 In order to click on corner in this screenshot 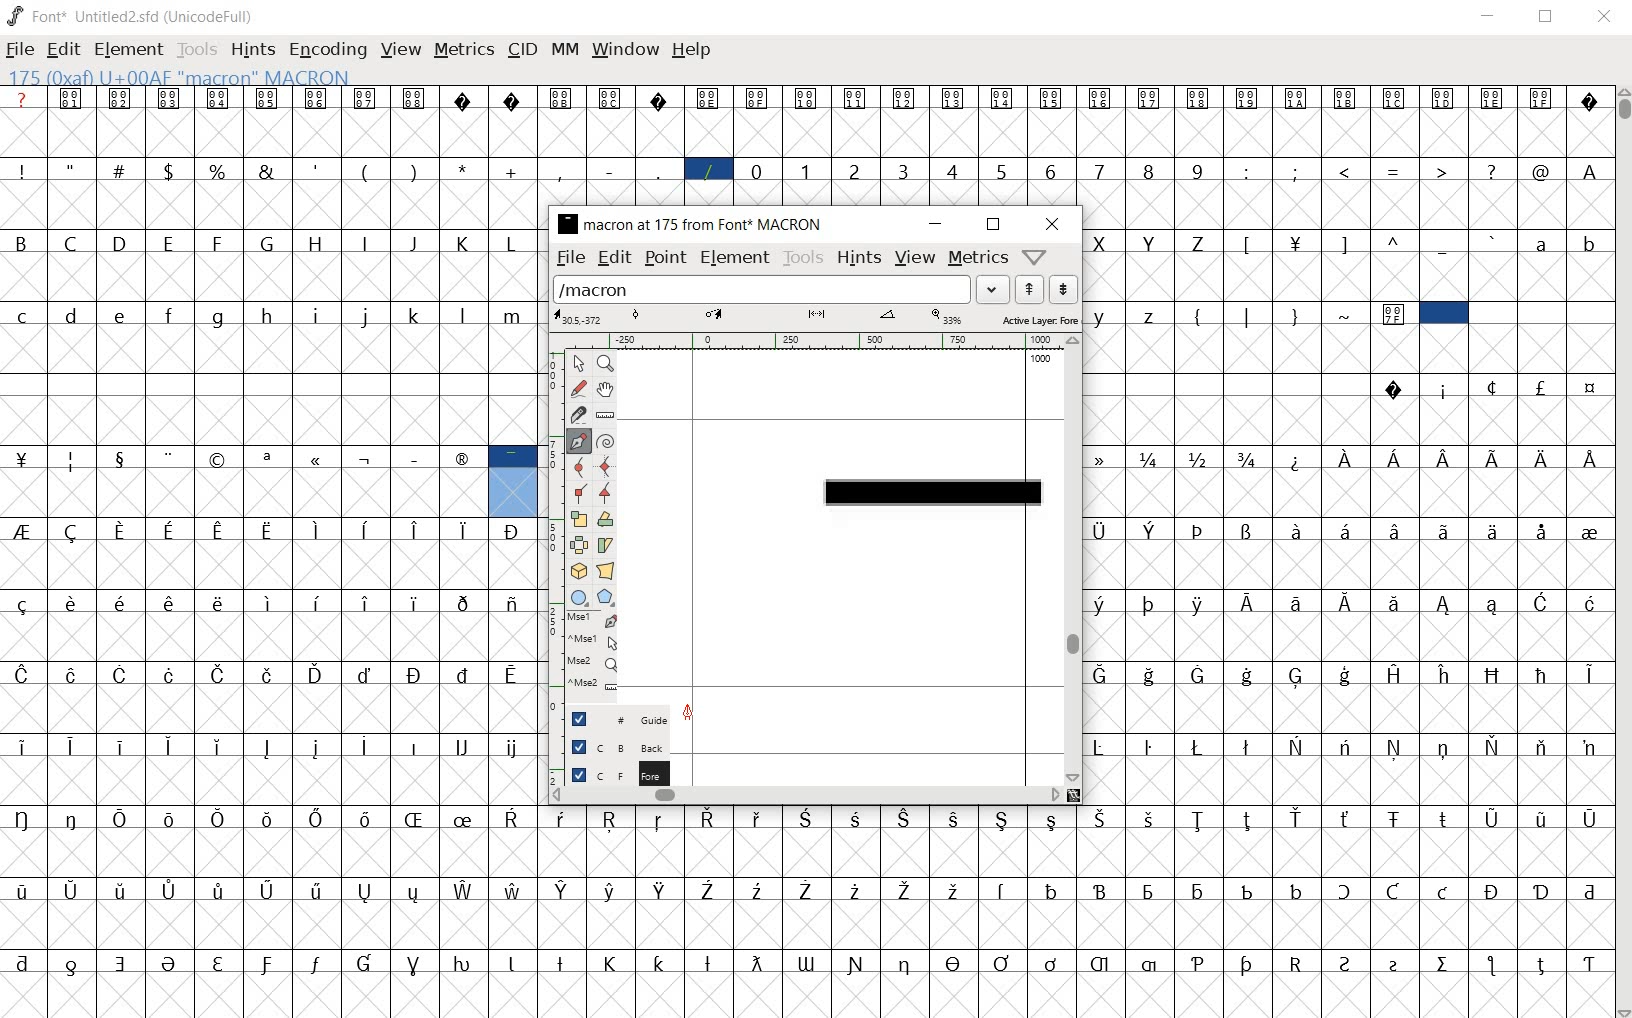, I will do `click(579, 494)`.